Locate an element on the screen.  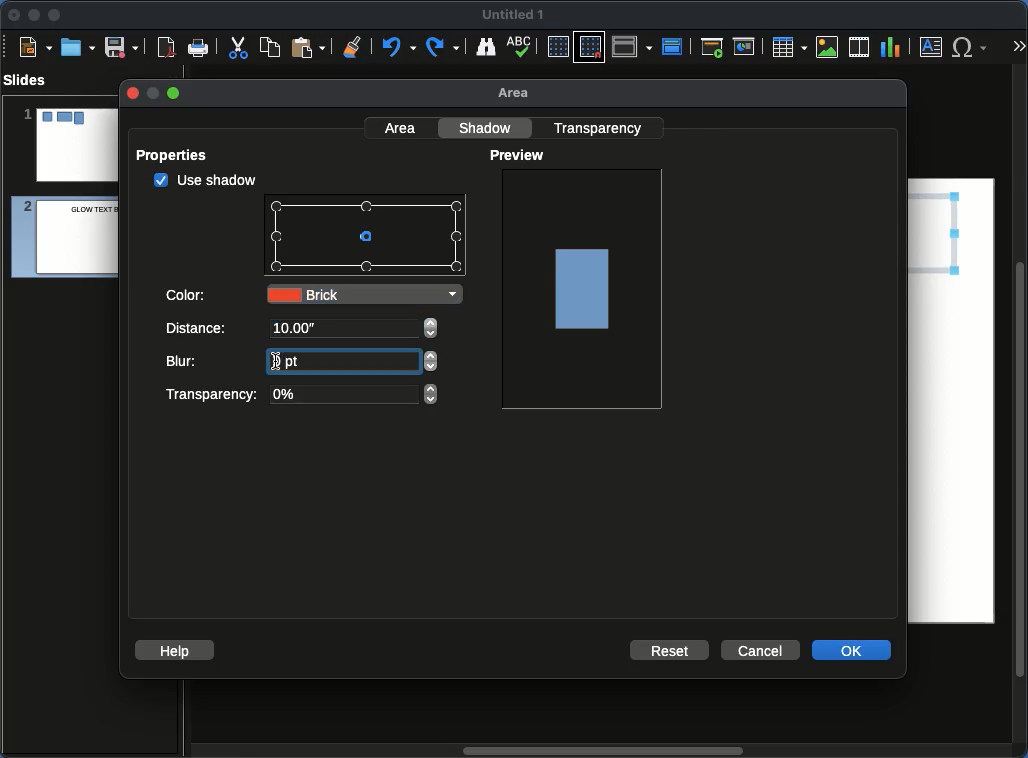
Save is located at coordinates (123, 46).